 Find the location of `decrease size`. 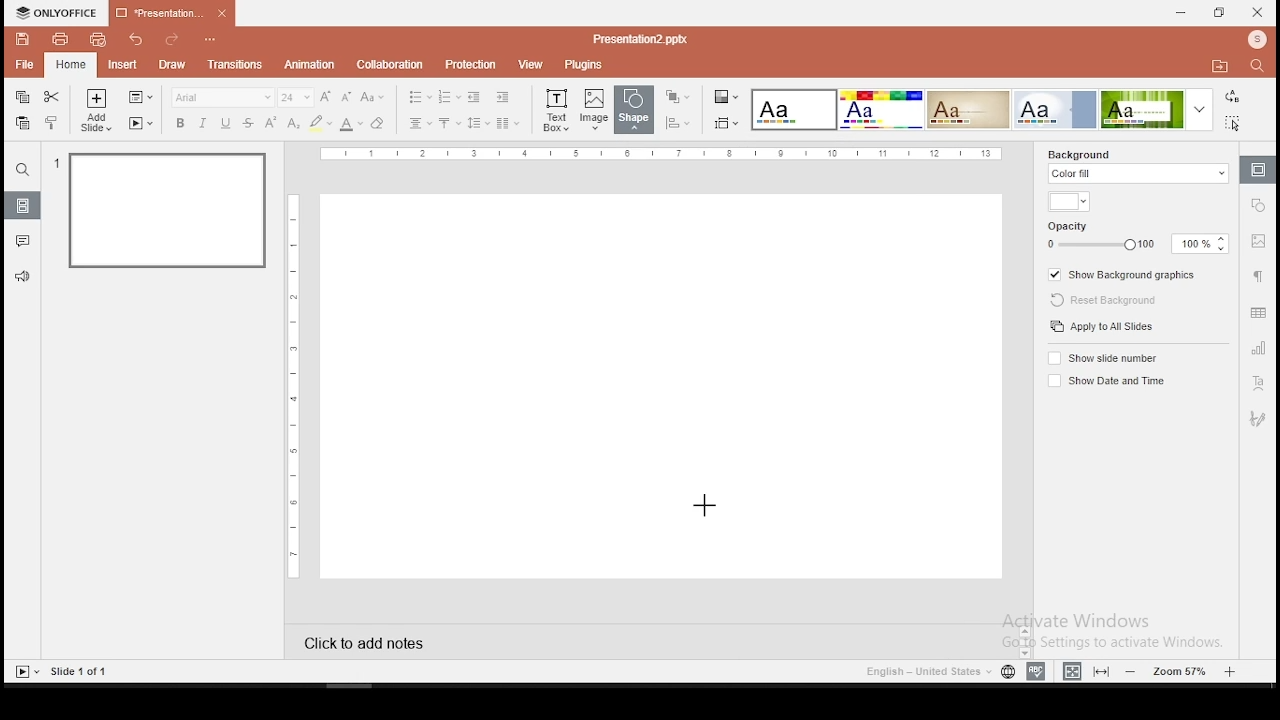

decrease size is located at coordinates (347, 97).